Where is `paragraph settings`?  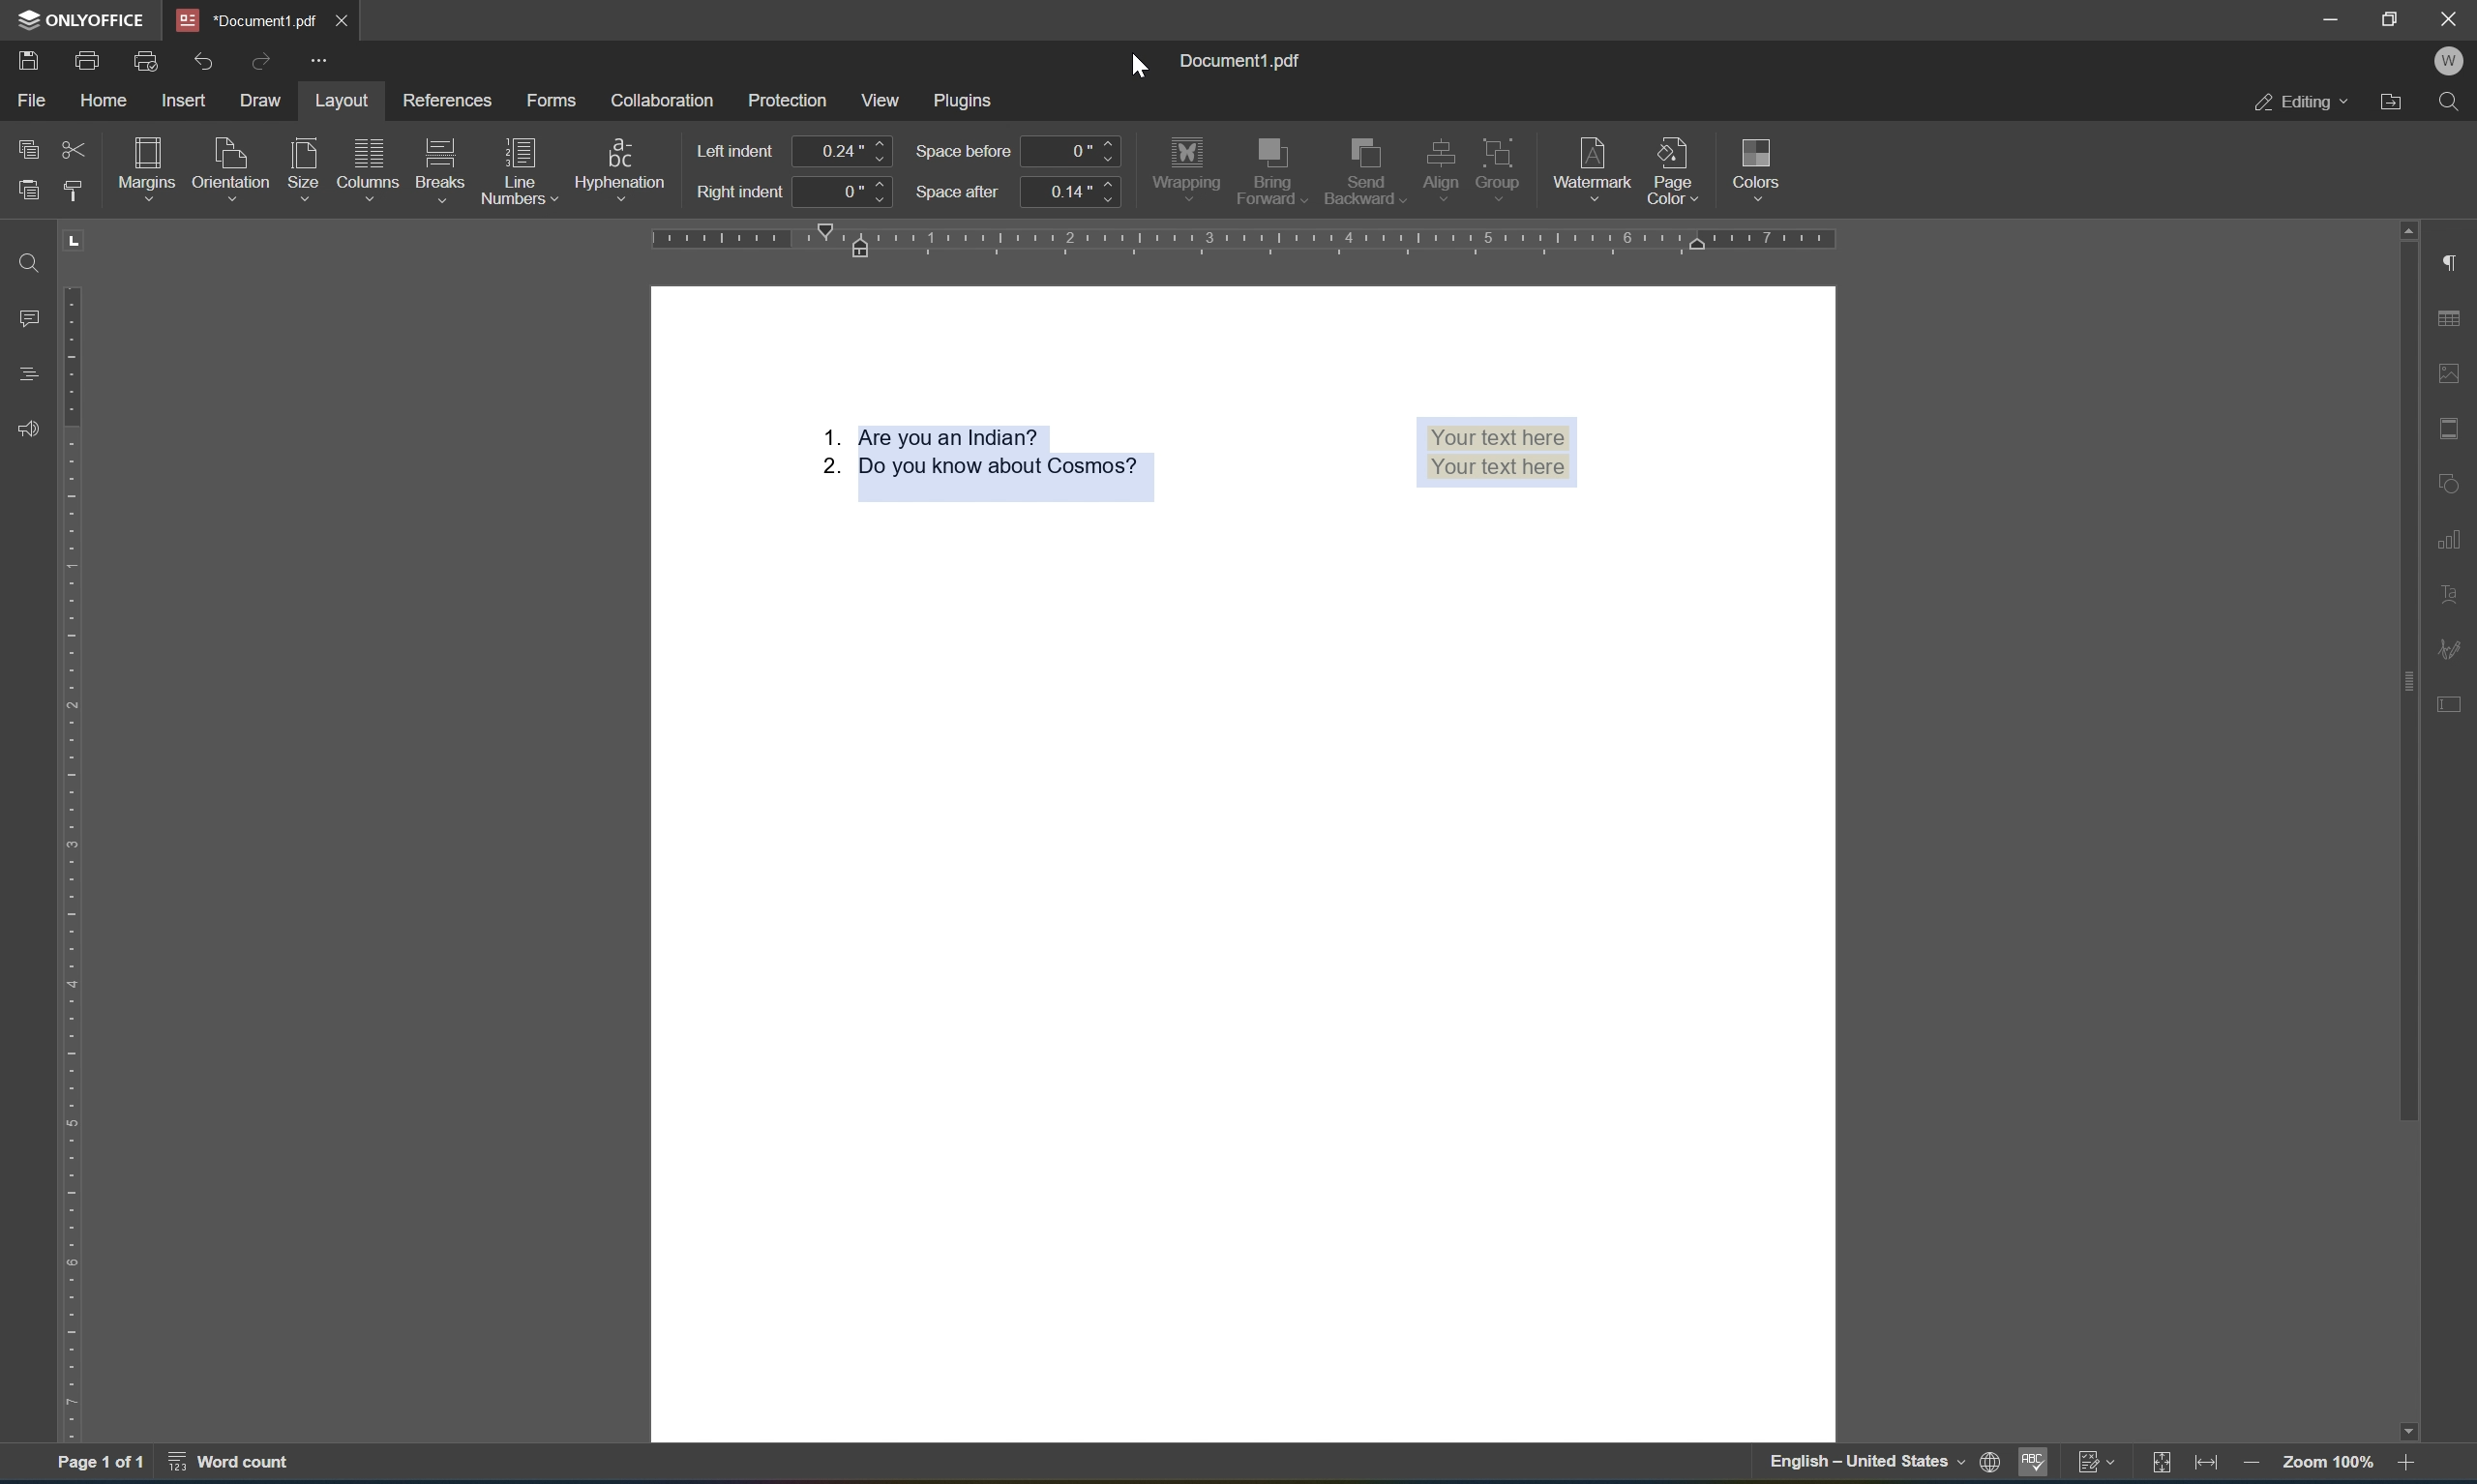
paragraph settings is located at coordinates (2455, 260).